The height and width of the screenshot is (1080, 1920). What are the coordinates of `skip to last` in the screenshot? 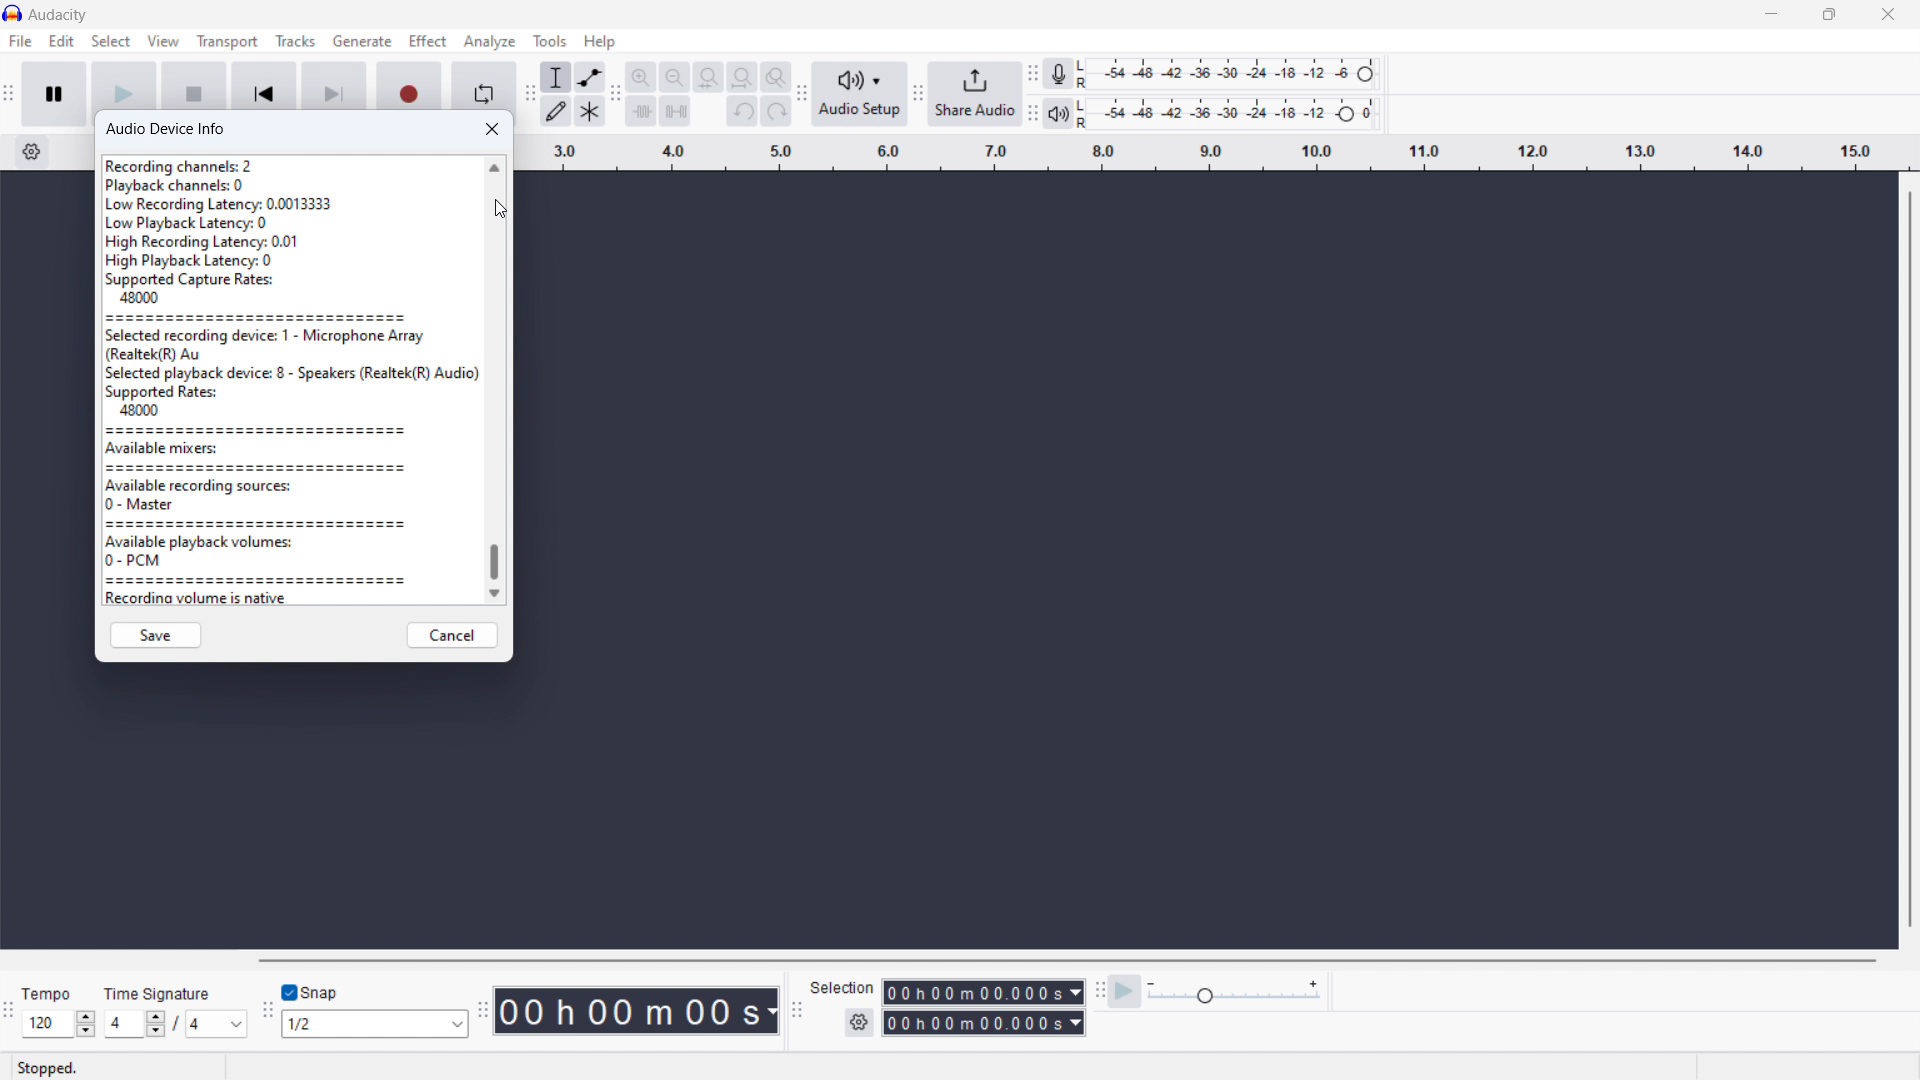 It's located at (334, 85).